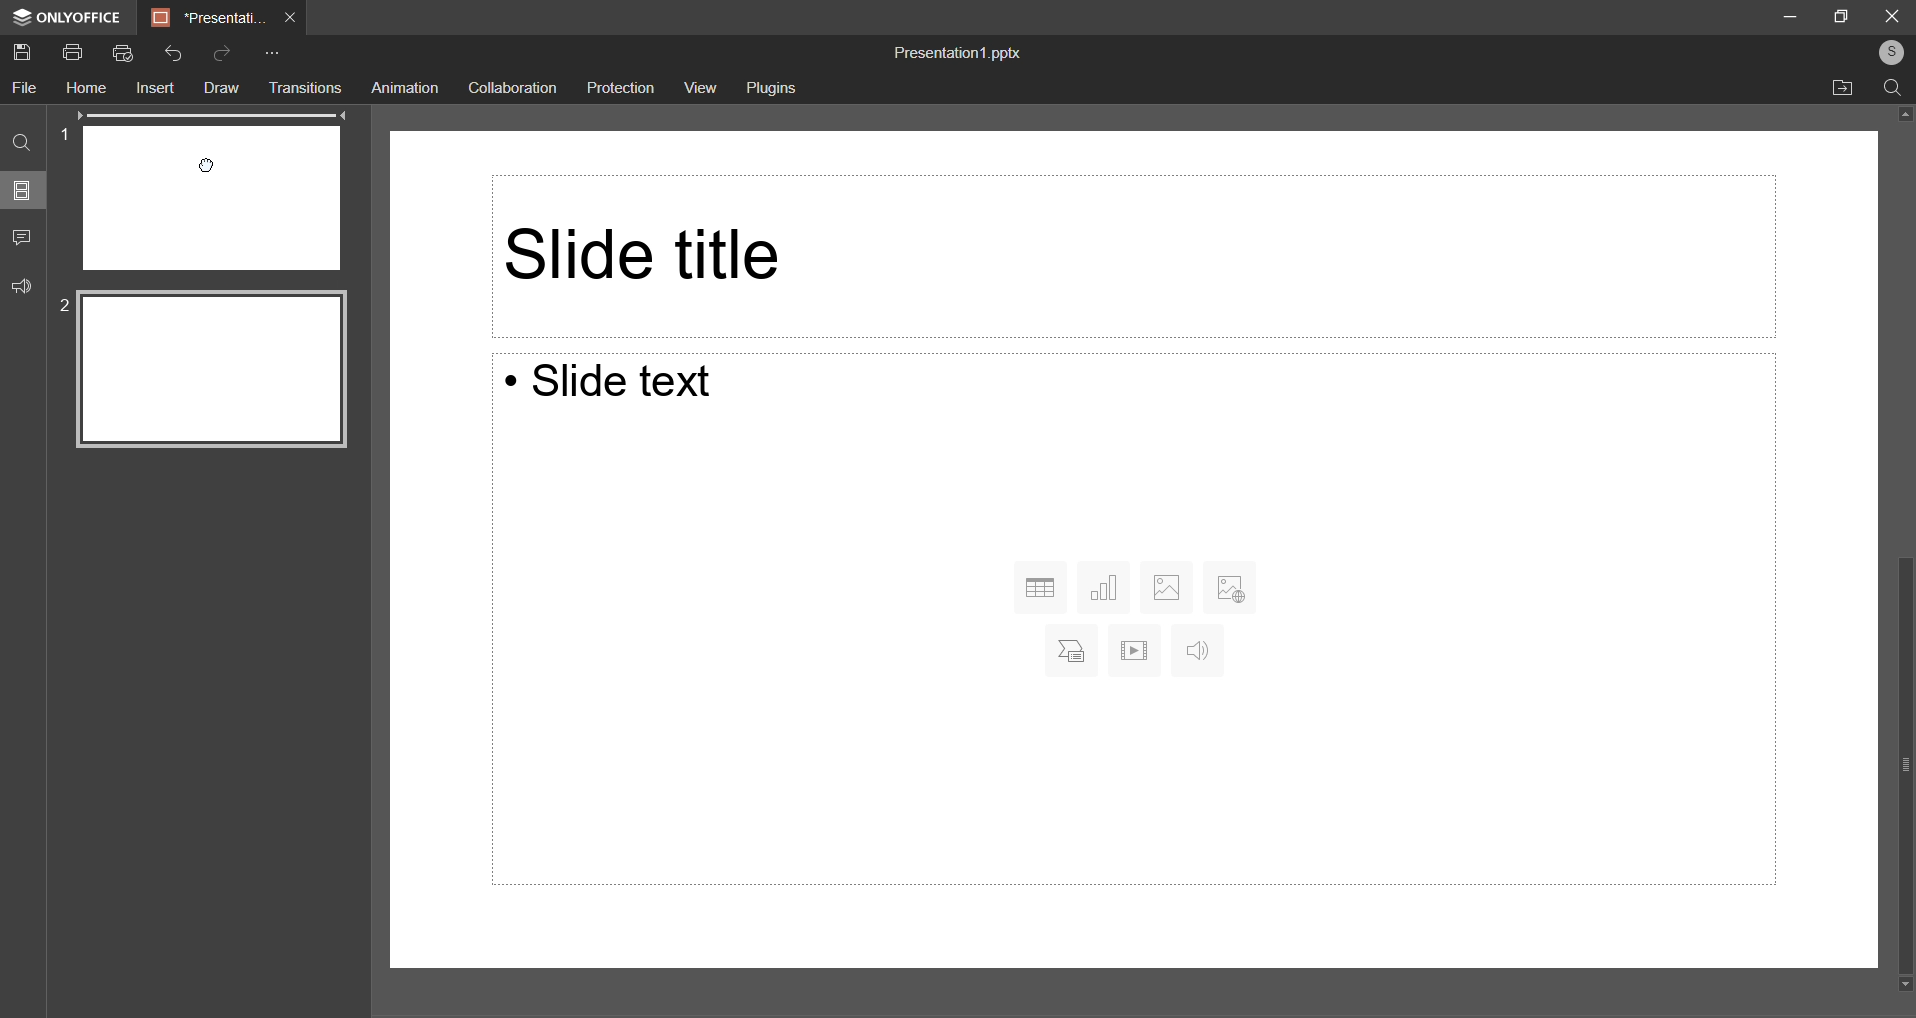 The image size is (1916, 1018). I want to click on login, so click(1885, 52).